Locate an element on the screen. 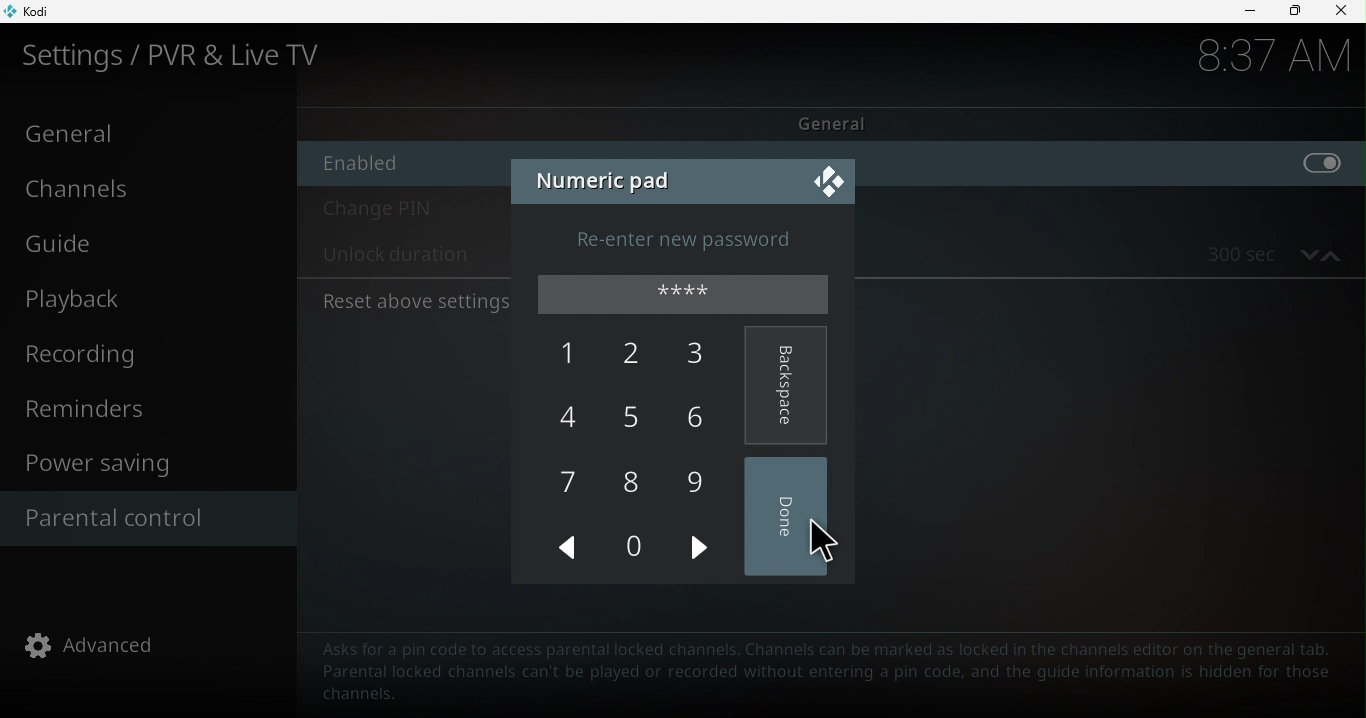  Enable is located at coordinates (396, 163).